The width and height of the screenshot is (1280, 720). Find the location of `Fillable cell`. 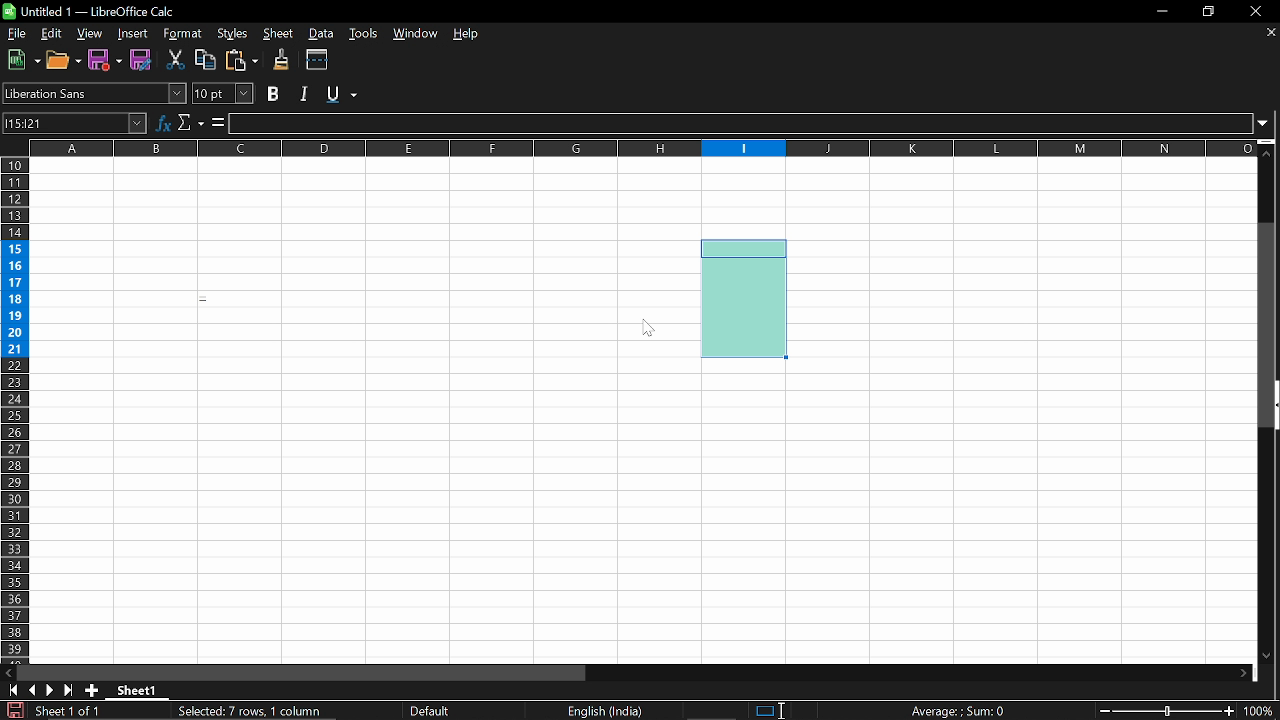

Fillable cell is located at coordinates (743, 198).